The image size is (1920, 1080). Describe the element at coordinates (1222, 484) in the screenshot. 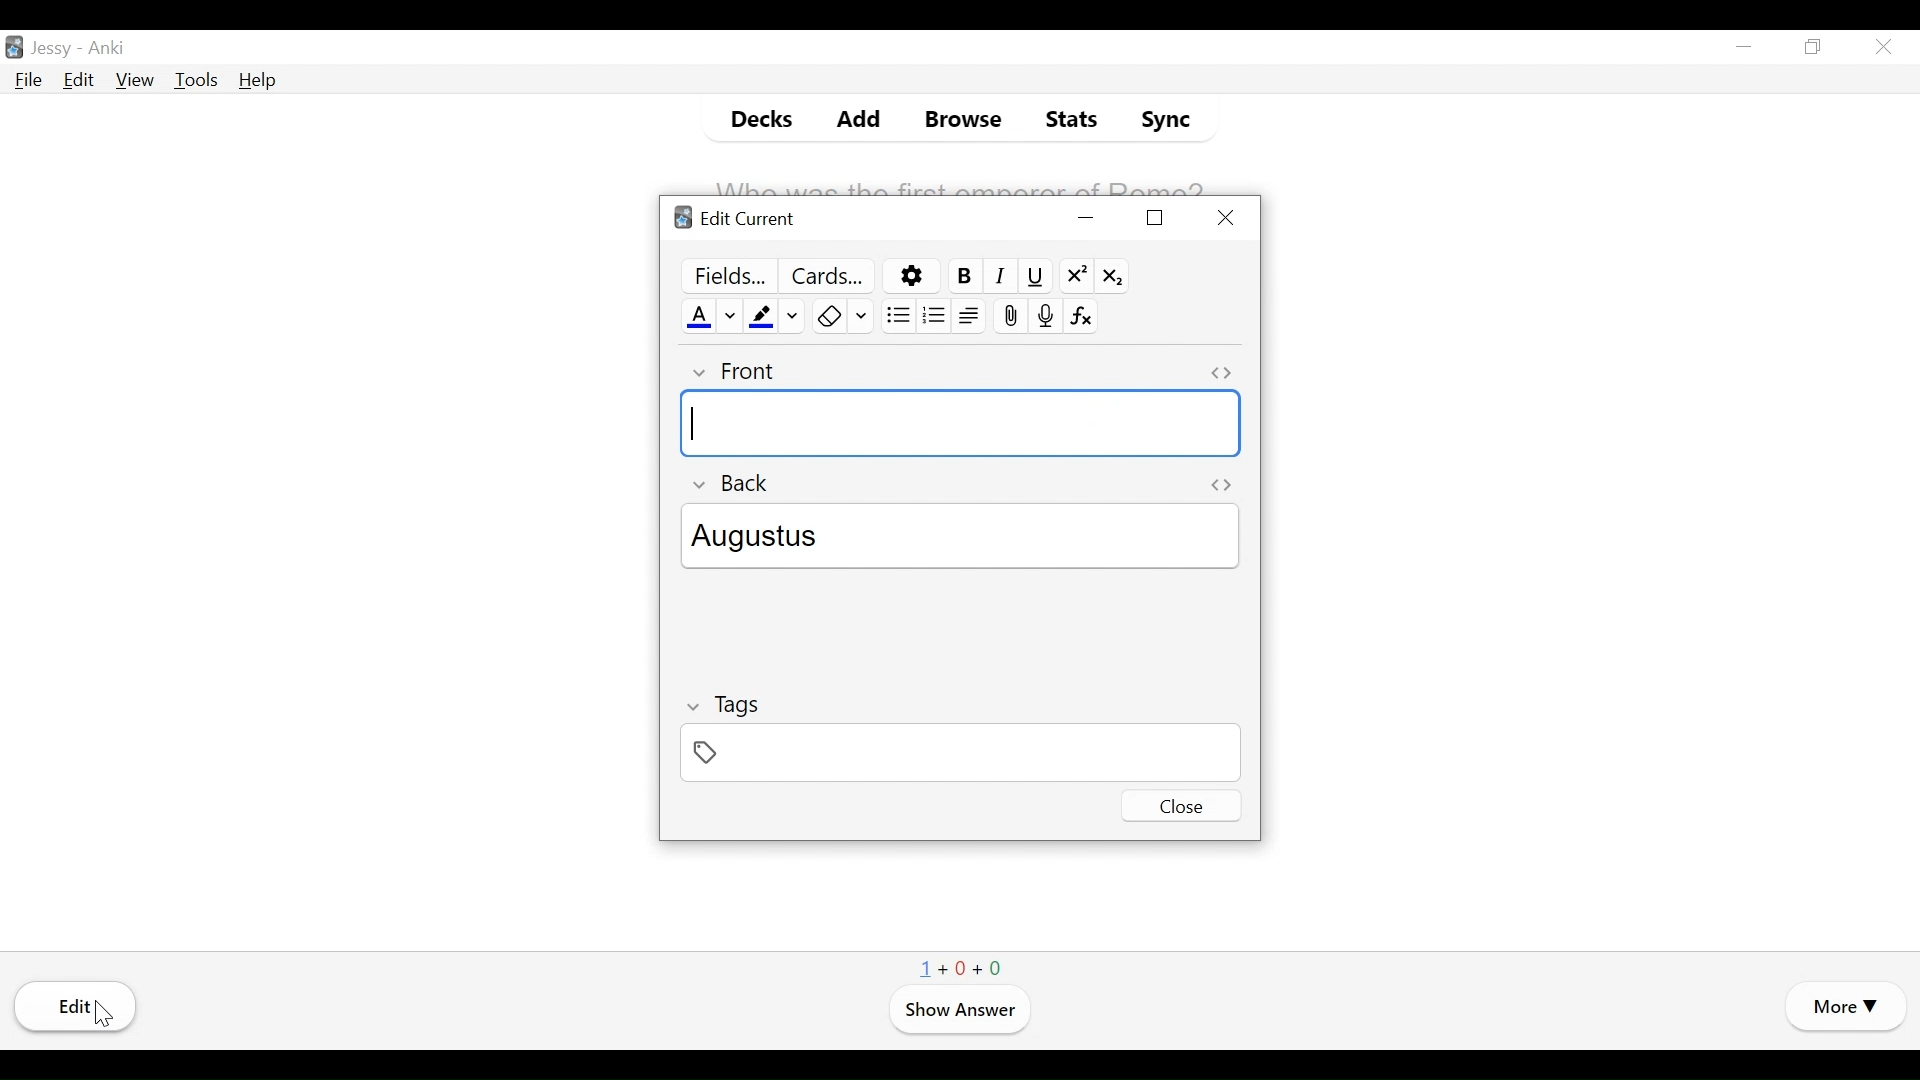

I see `Toggle TML Editor` at that location.